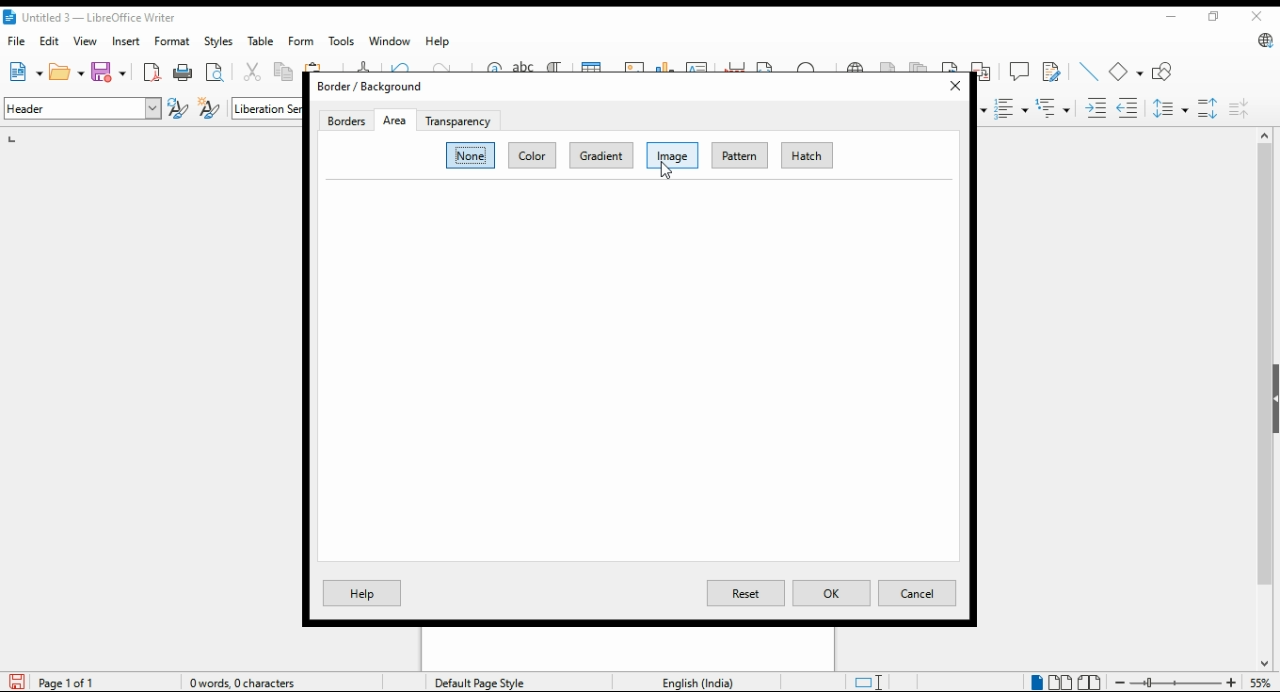 This screenshot has height=692, width=1280. What do you see at coordinates (300, 40) in the screenshot?
I see `form` at bounding box center [300, 40].